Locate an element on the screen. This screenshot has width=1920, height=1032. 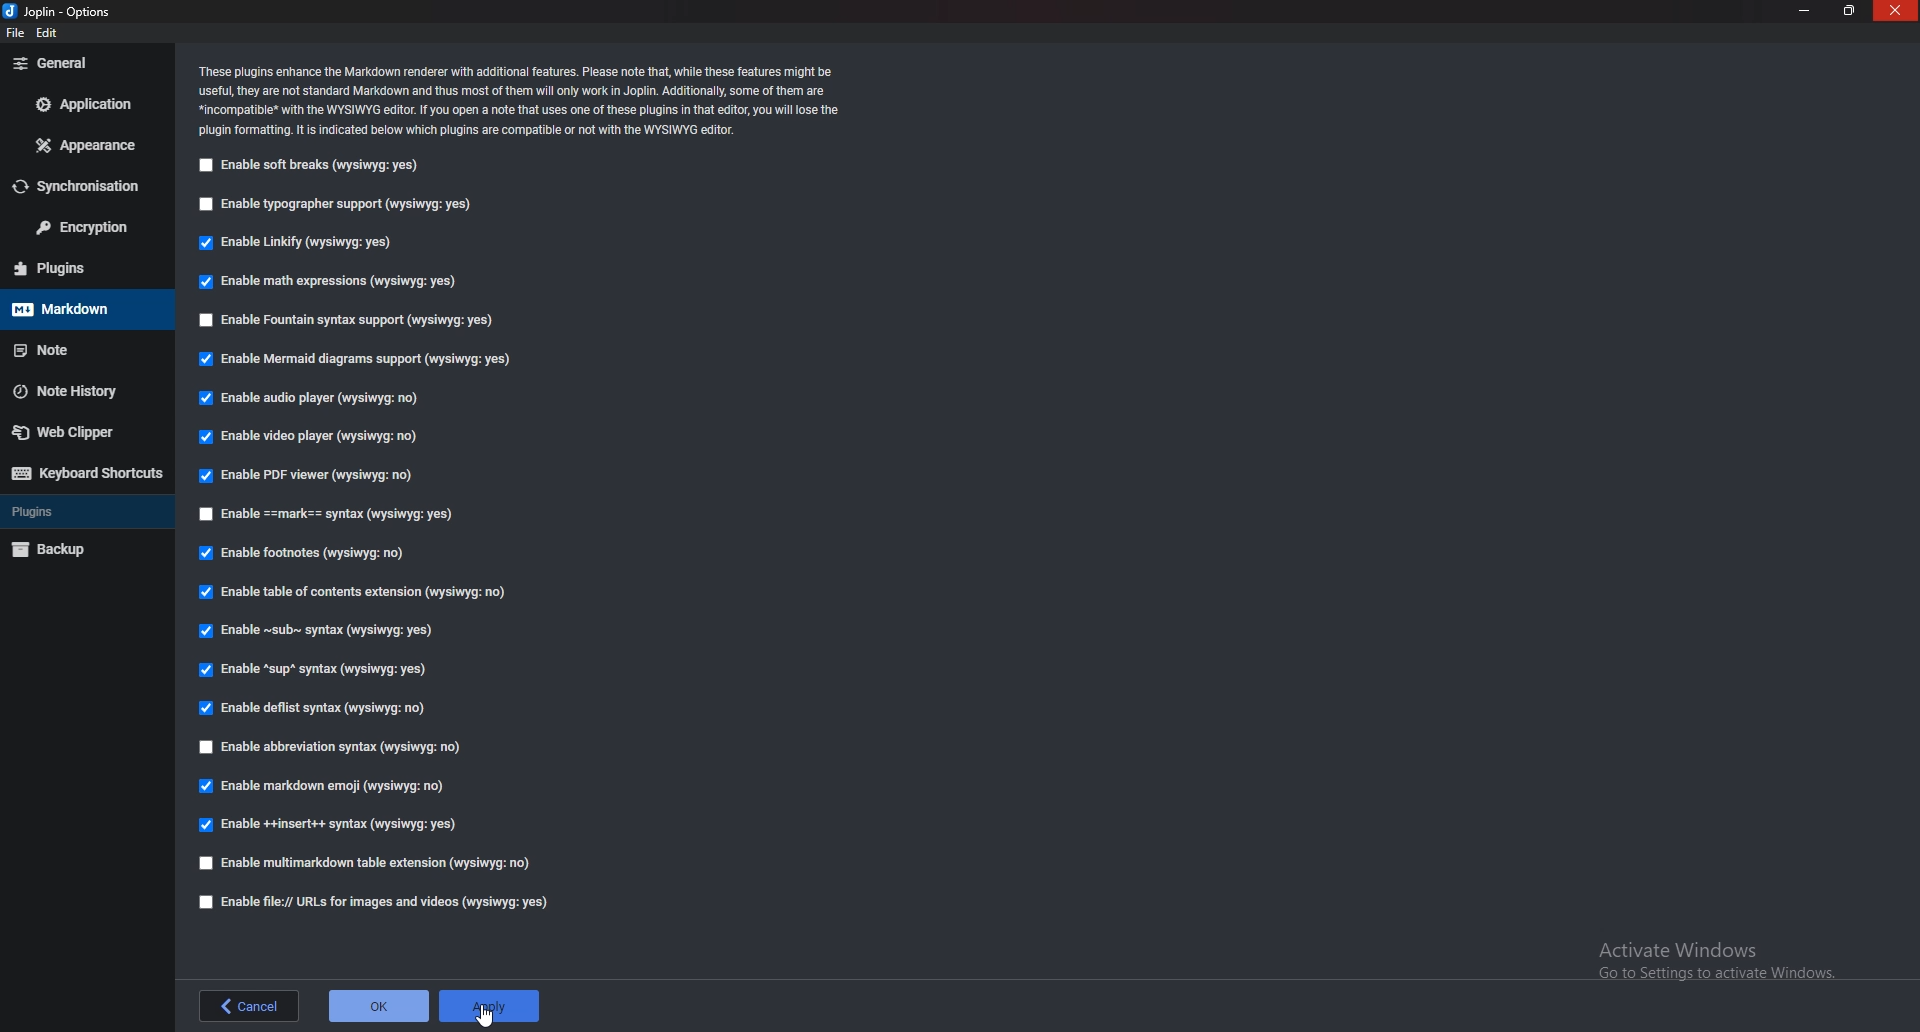
Enable fountain syntax support is located at coordinates (350, 319).